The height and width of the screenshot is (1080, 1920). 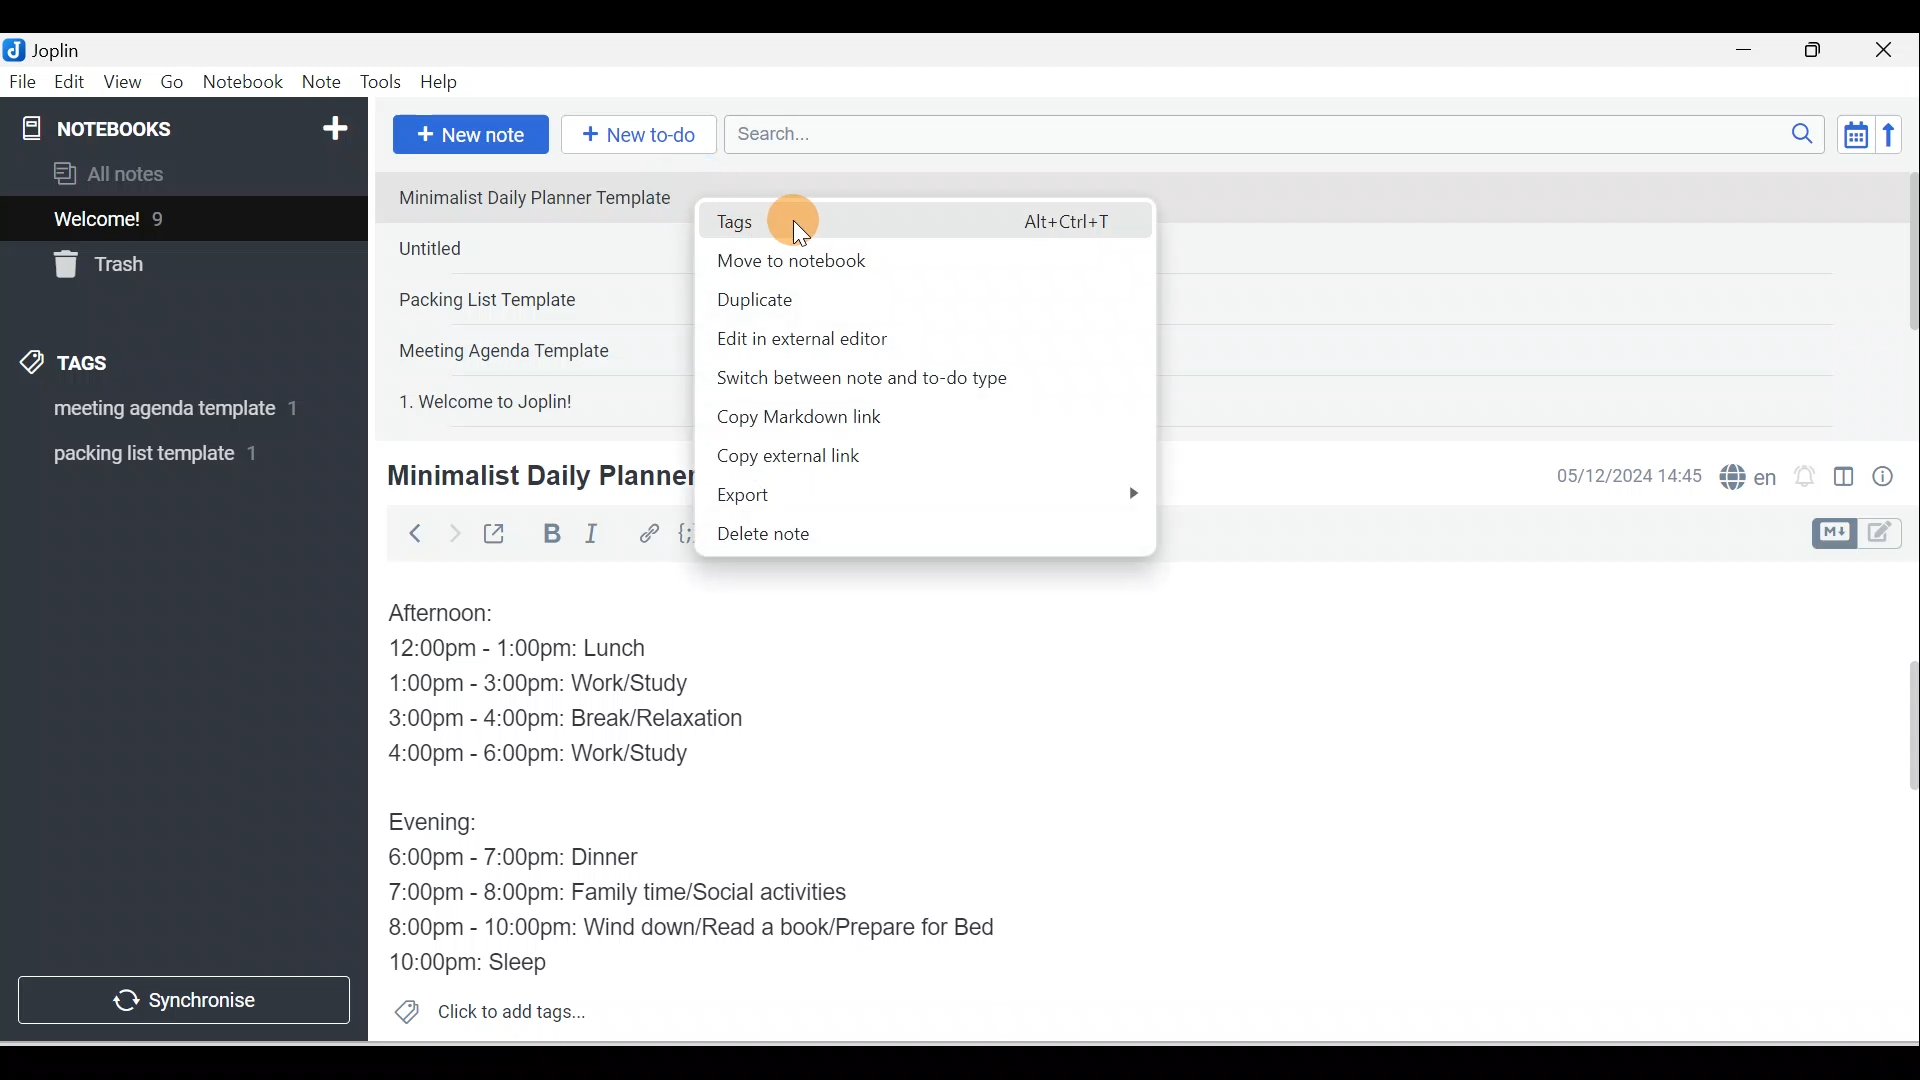 What do you see at coordinates (689, 535) in the screenshot?
I see `Code` at bounding box center [689, 535].